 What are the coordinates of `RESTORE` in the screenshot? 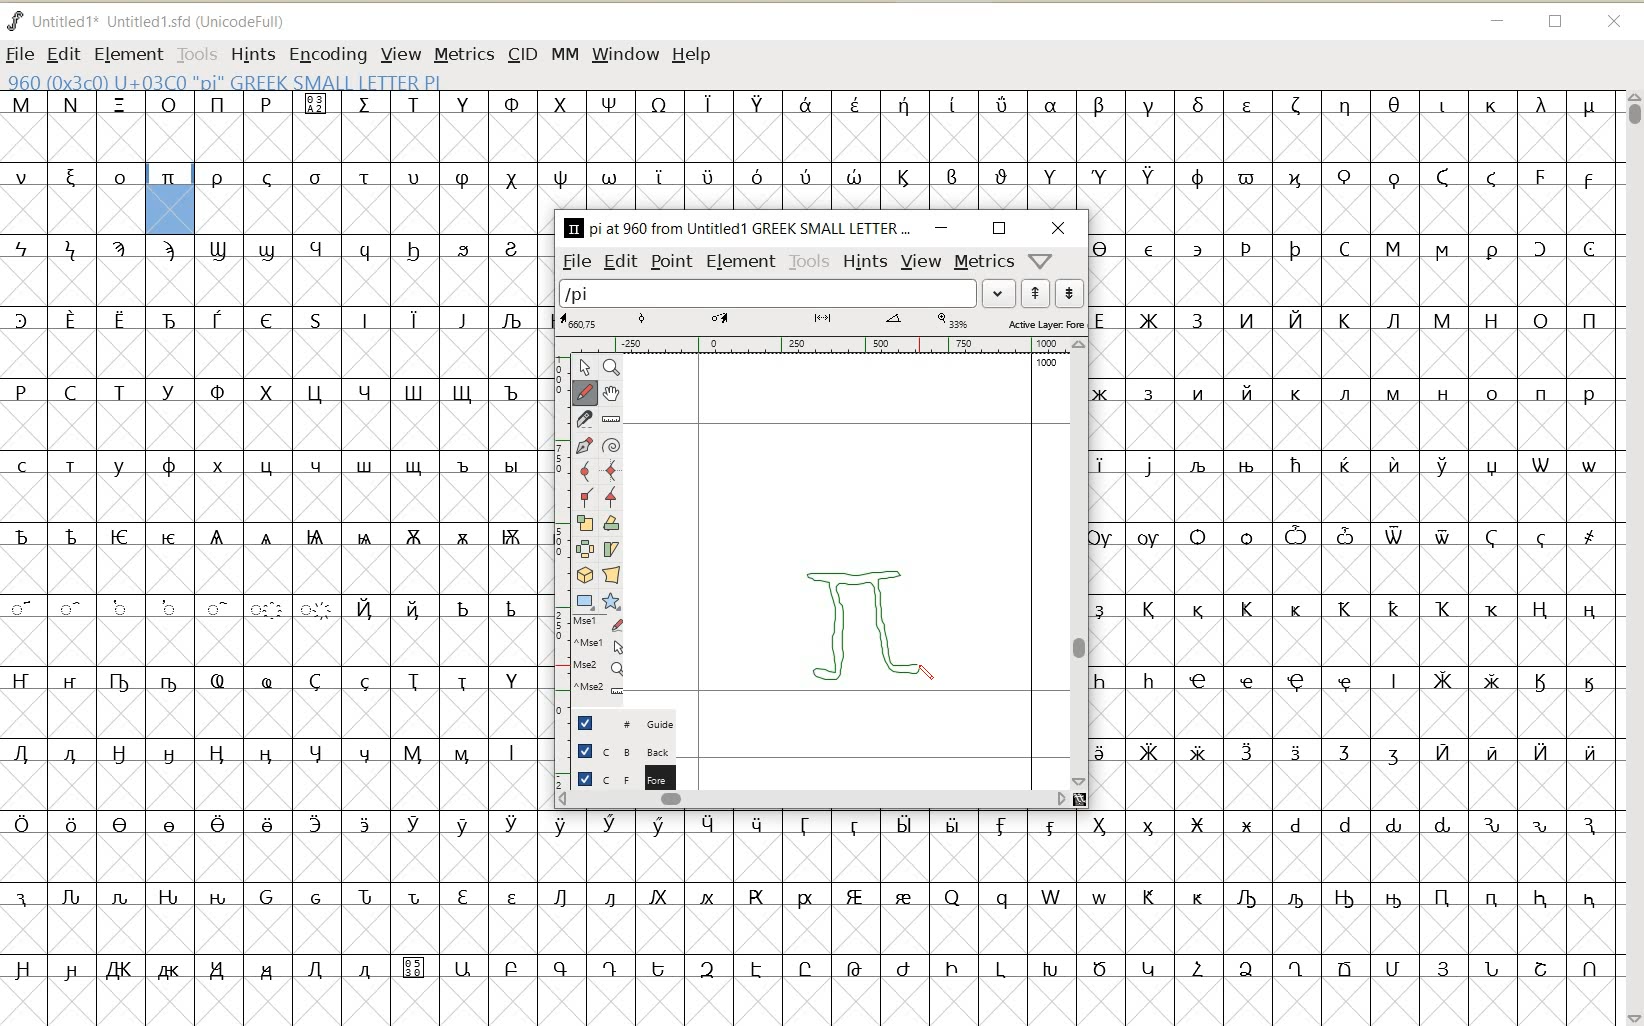 It's located at (1556, 23).